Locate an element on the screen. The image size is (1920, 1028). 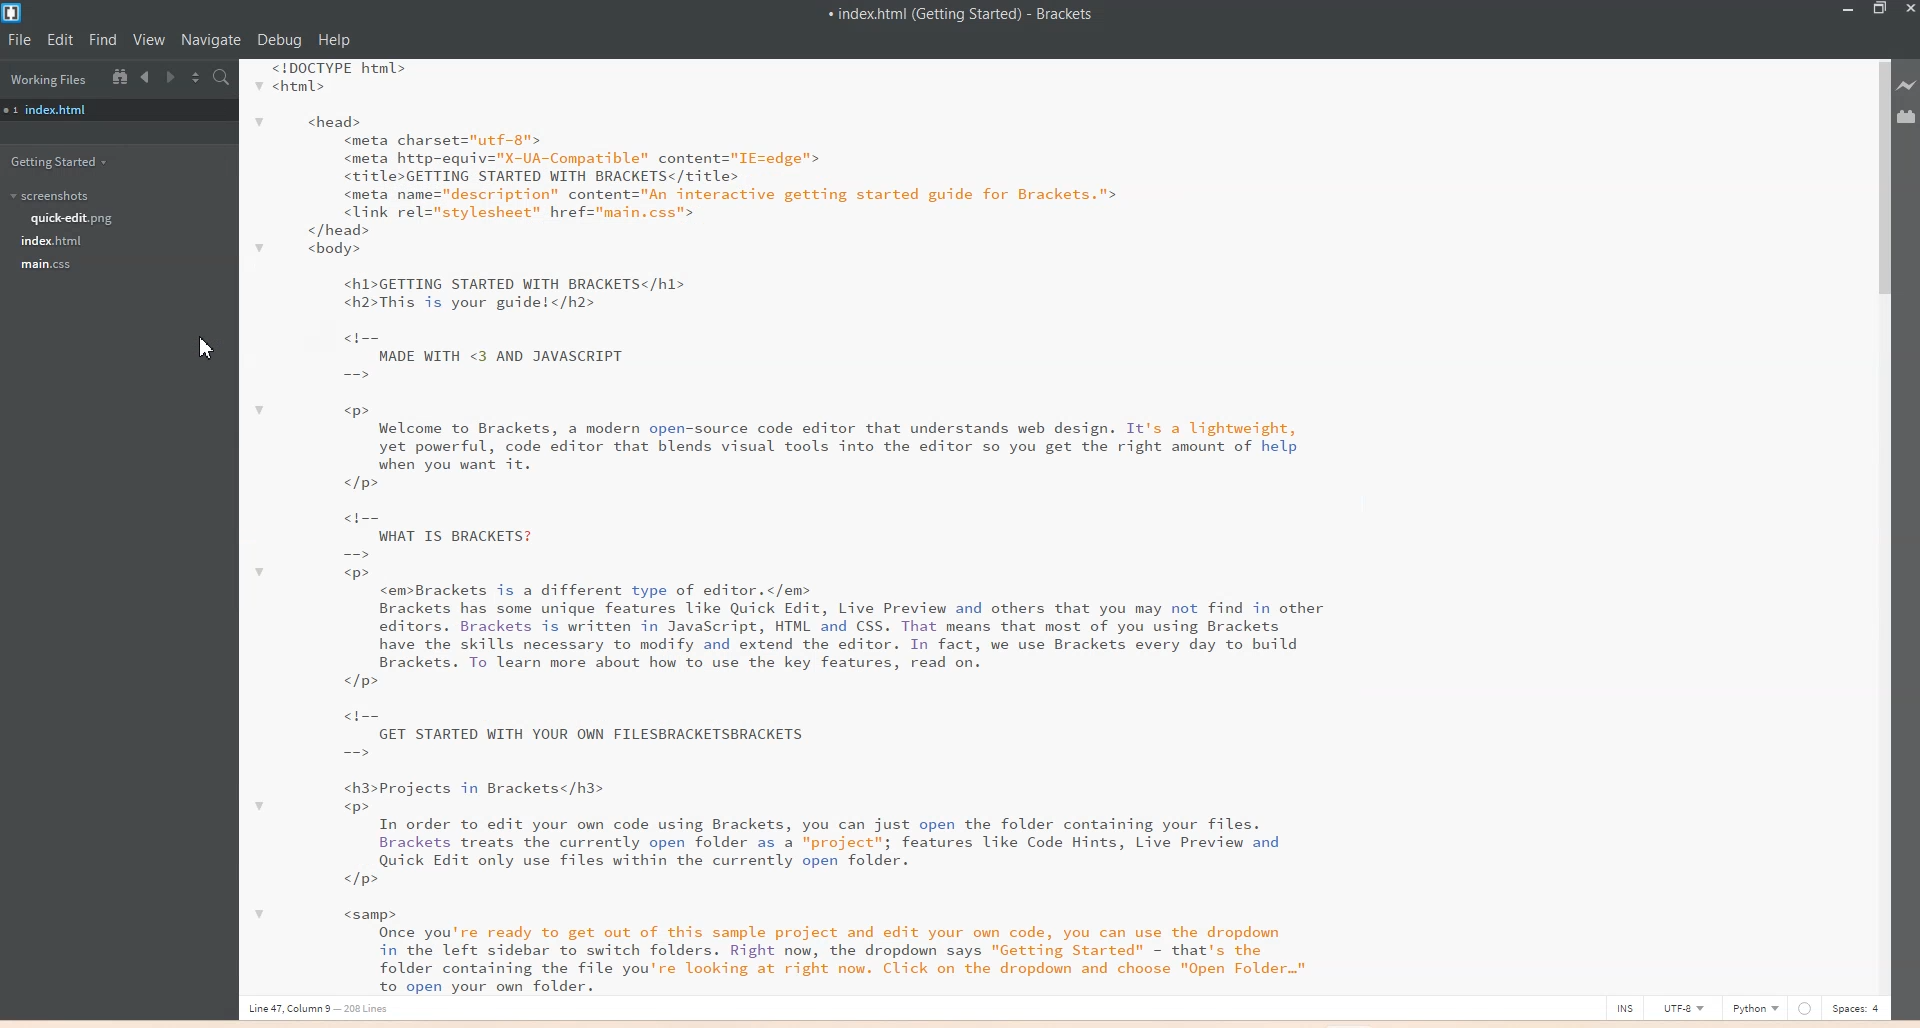
Quick-edit.png is located at coordinates (75, 219).